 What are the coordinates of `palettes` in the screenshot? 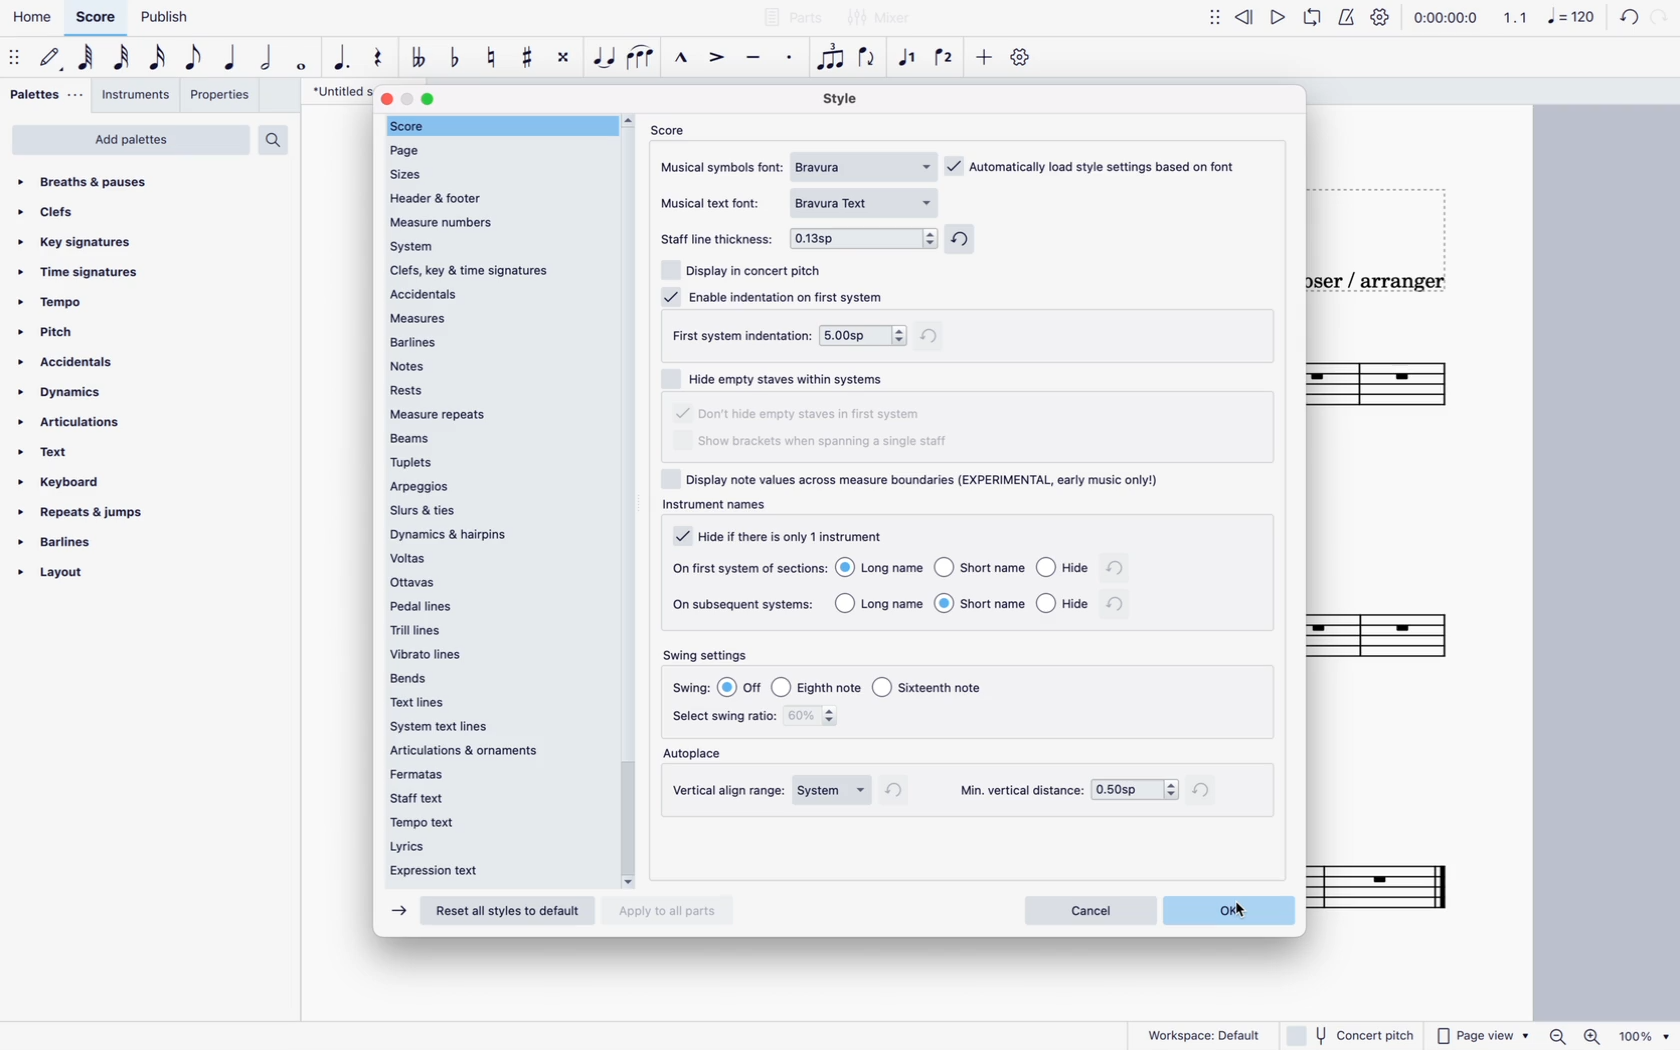 It's located at (47, 94).